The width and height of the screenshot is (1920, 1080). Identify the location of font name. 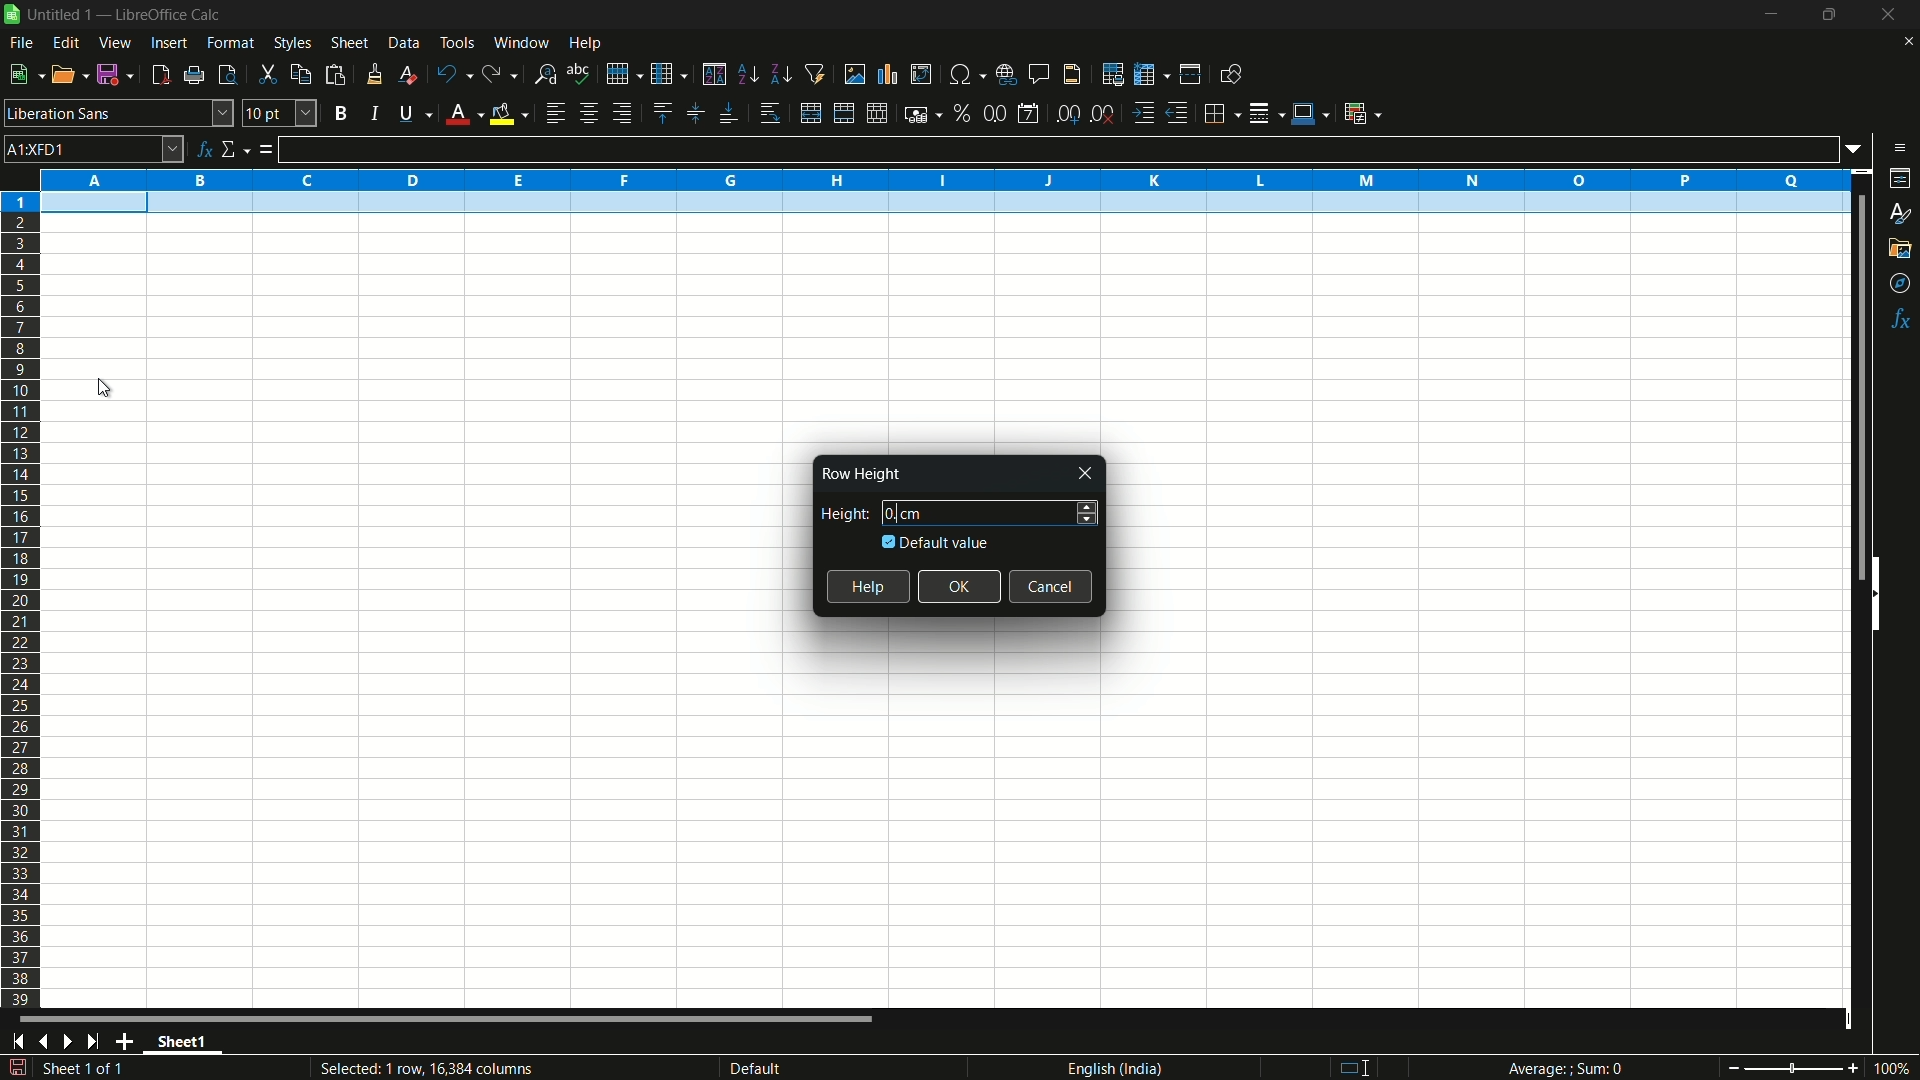
(119, 113).